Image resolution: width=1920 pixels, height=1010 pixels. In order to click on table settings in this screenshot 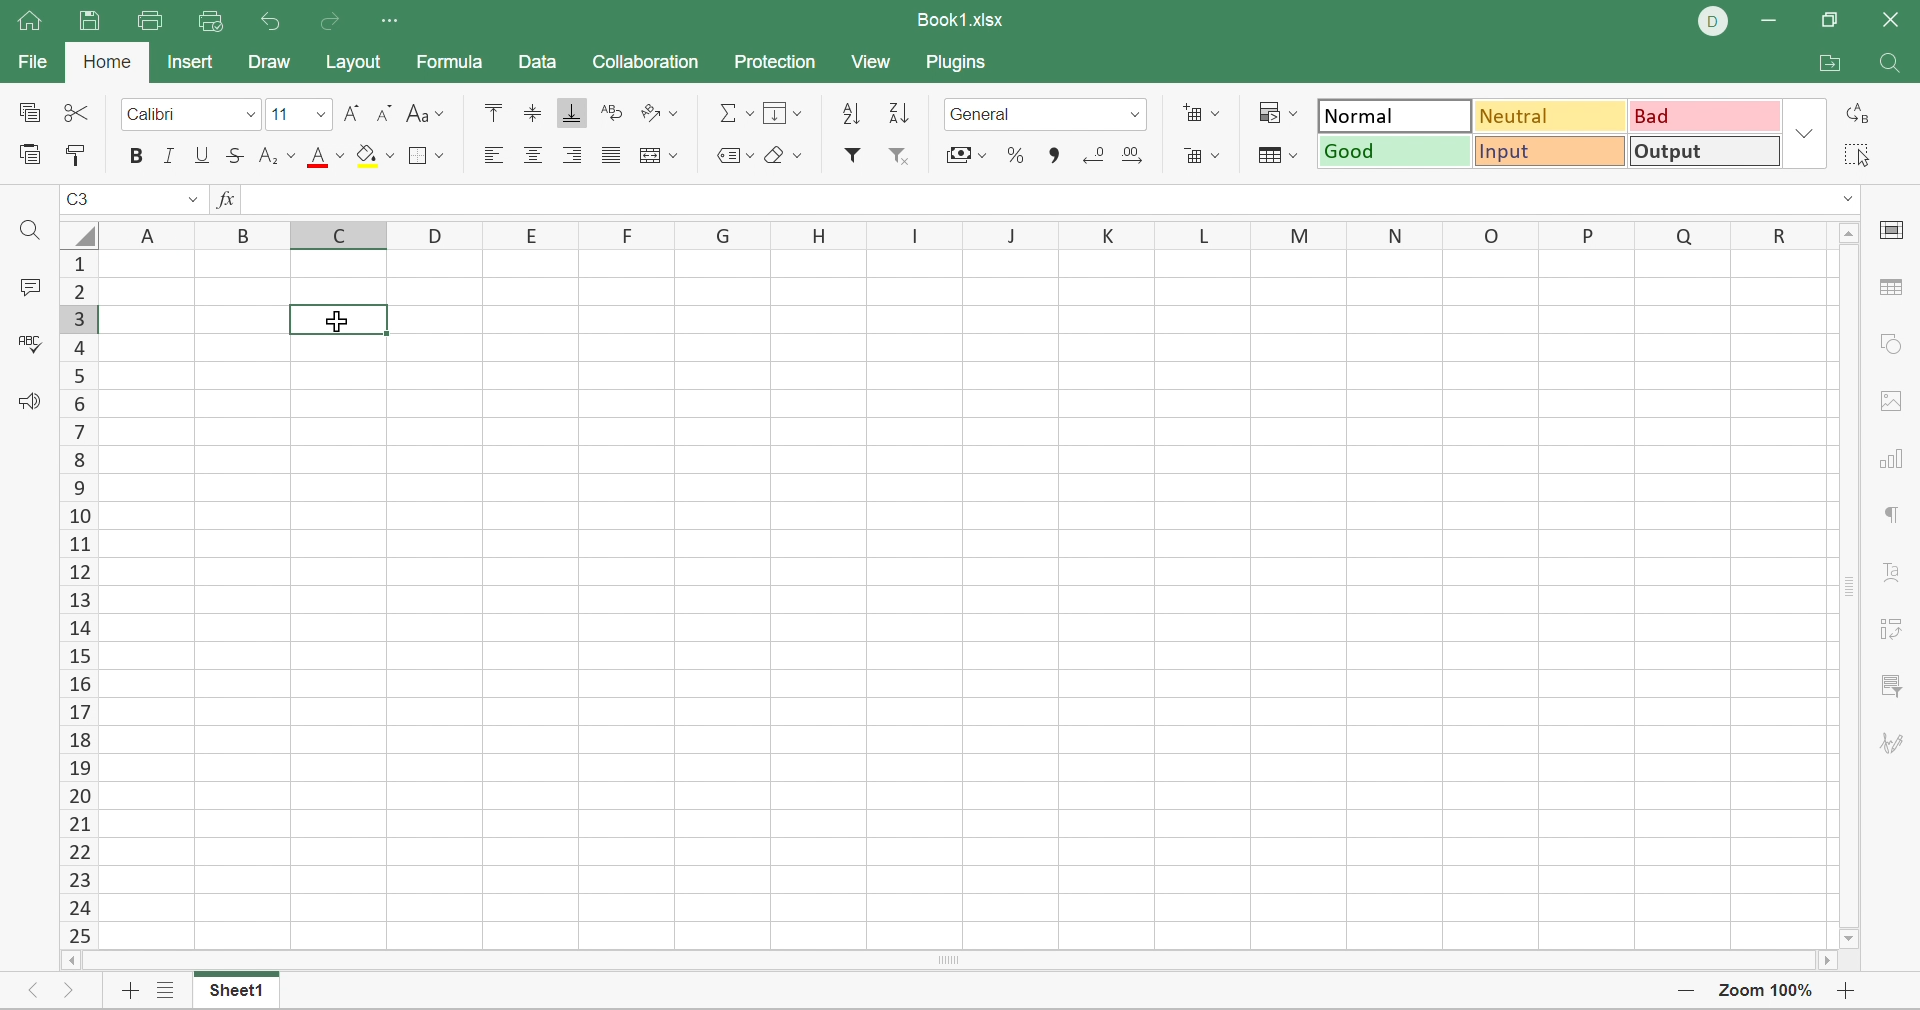, I will do `click(1892, 288)`.